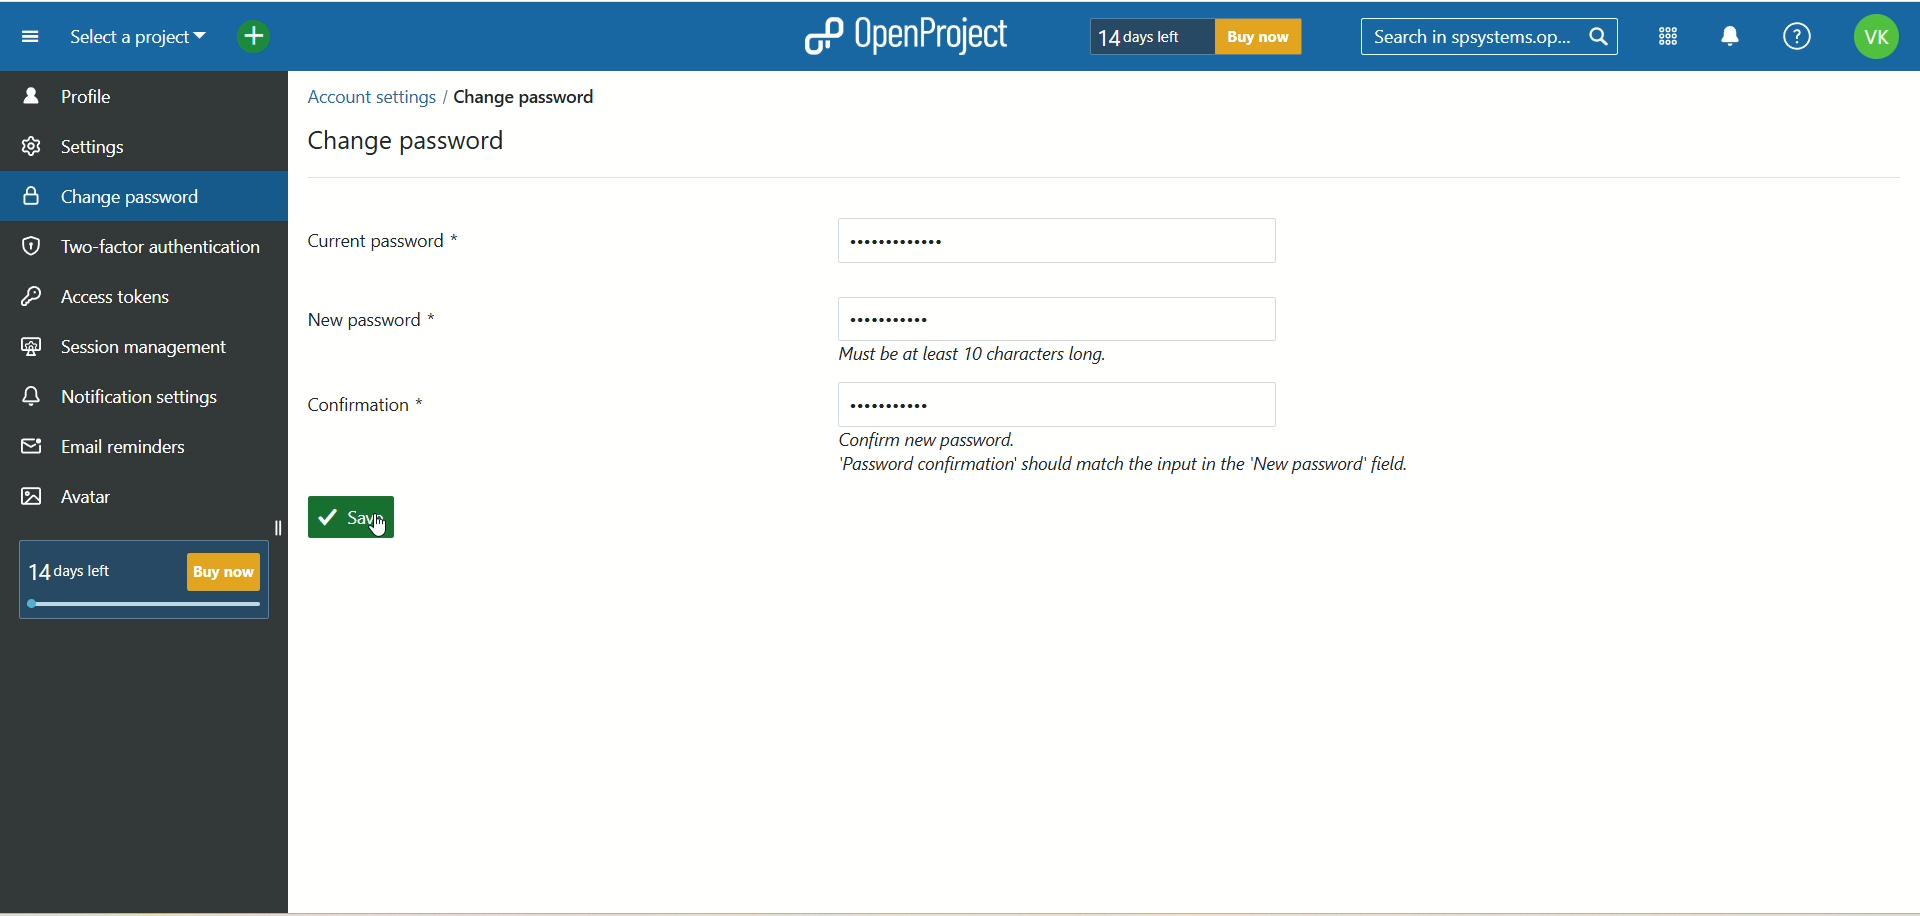 This screenshot has height=916, width=1920. Describe the element at coordinates (1059, 404) in the screenshot. I see `new password` at that location.